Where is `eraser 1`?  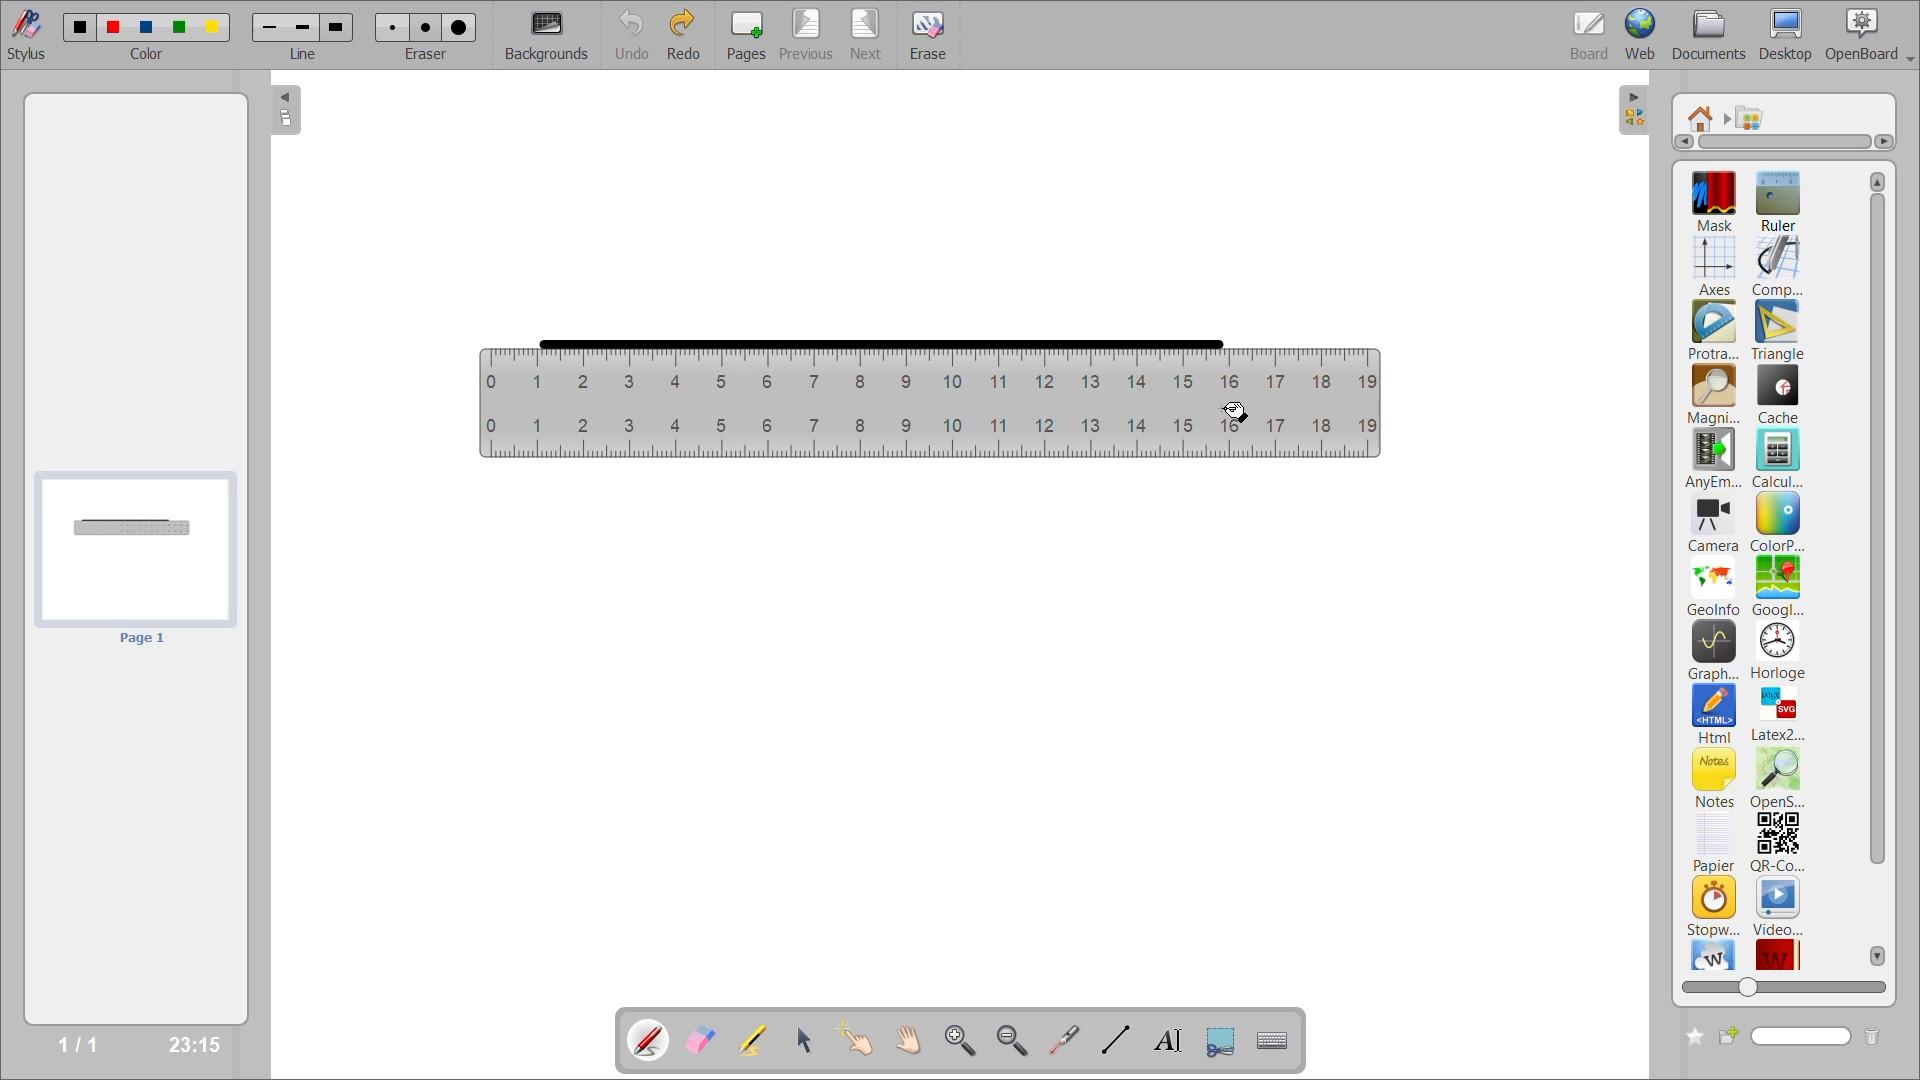
eraser 1 is located at coordinates (393, 27).